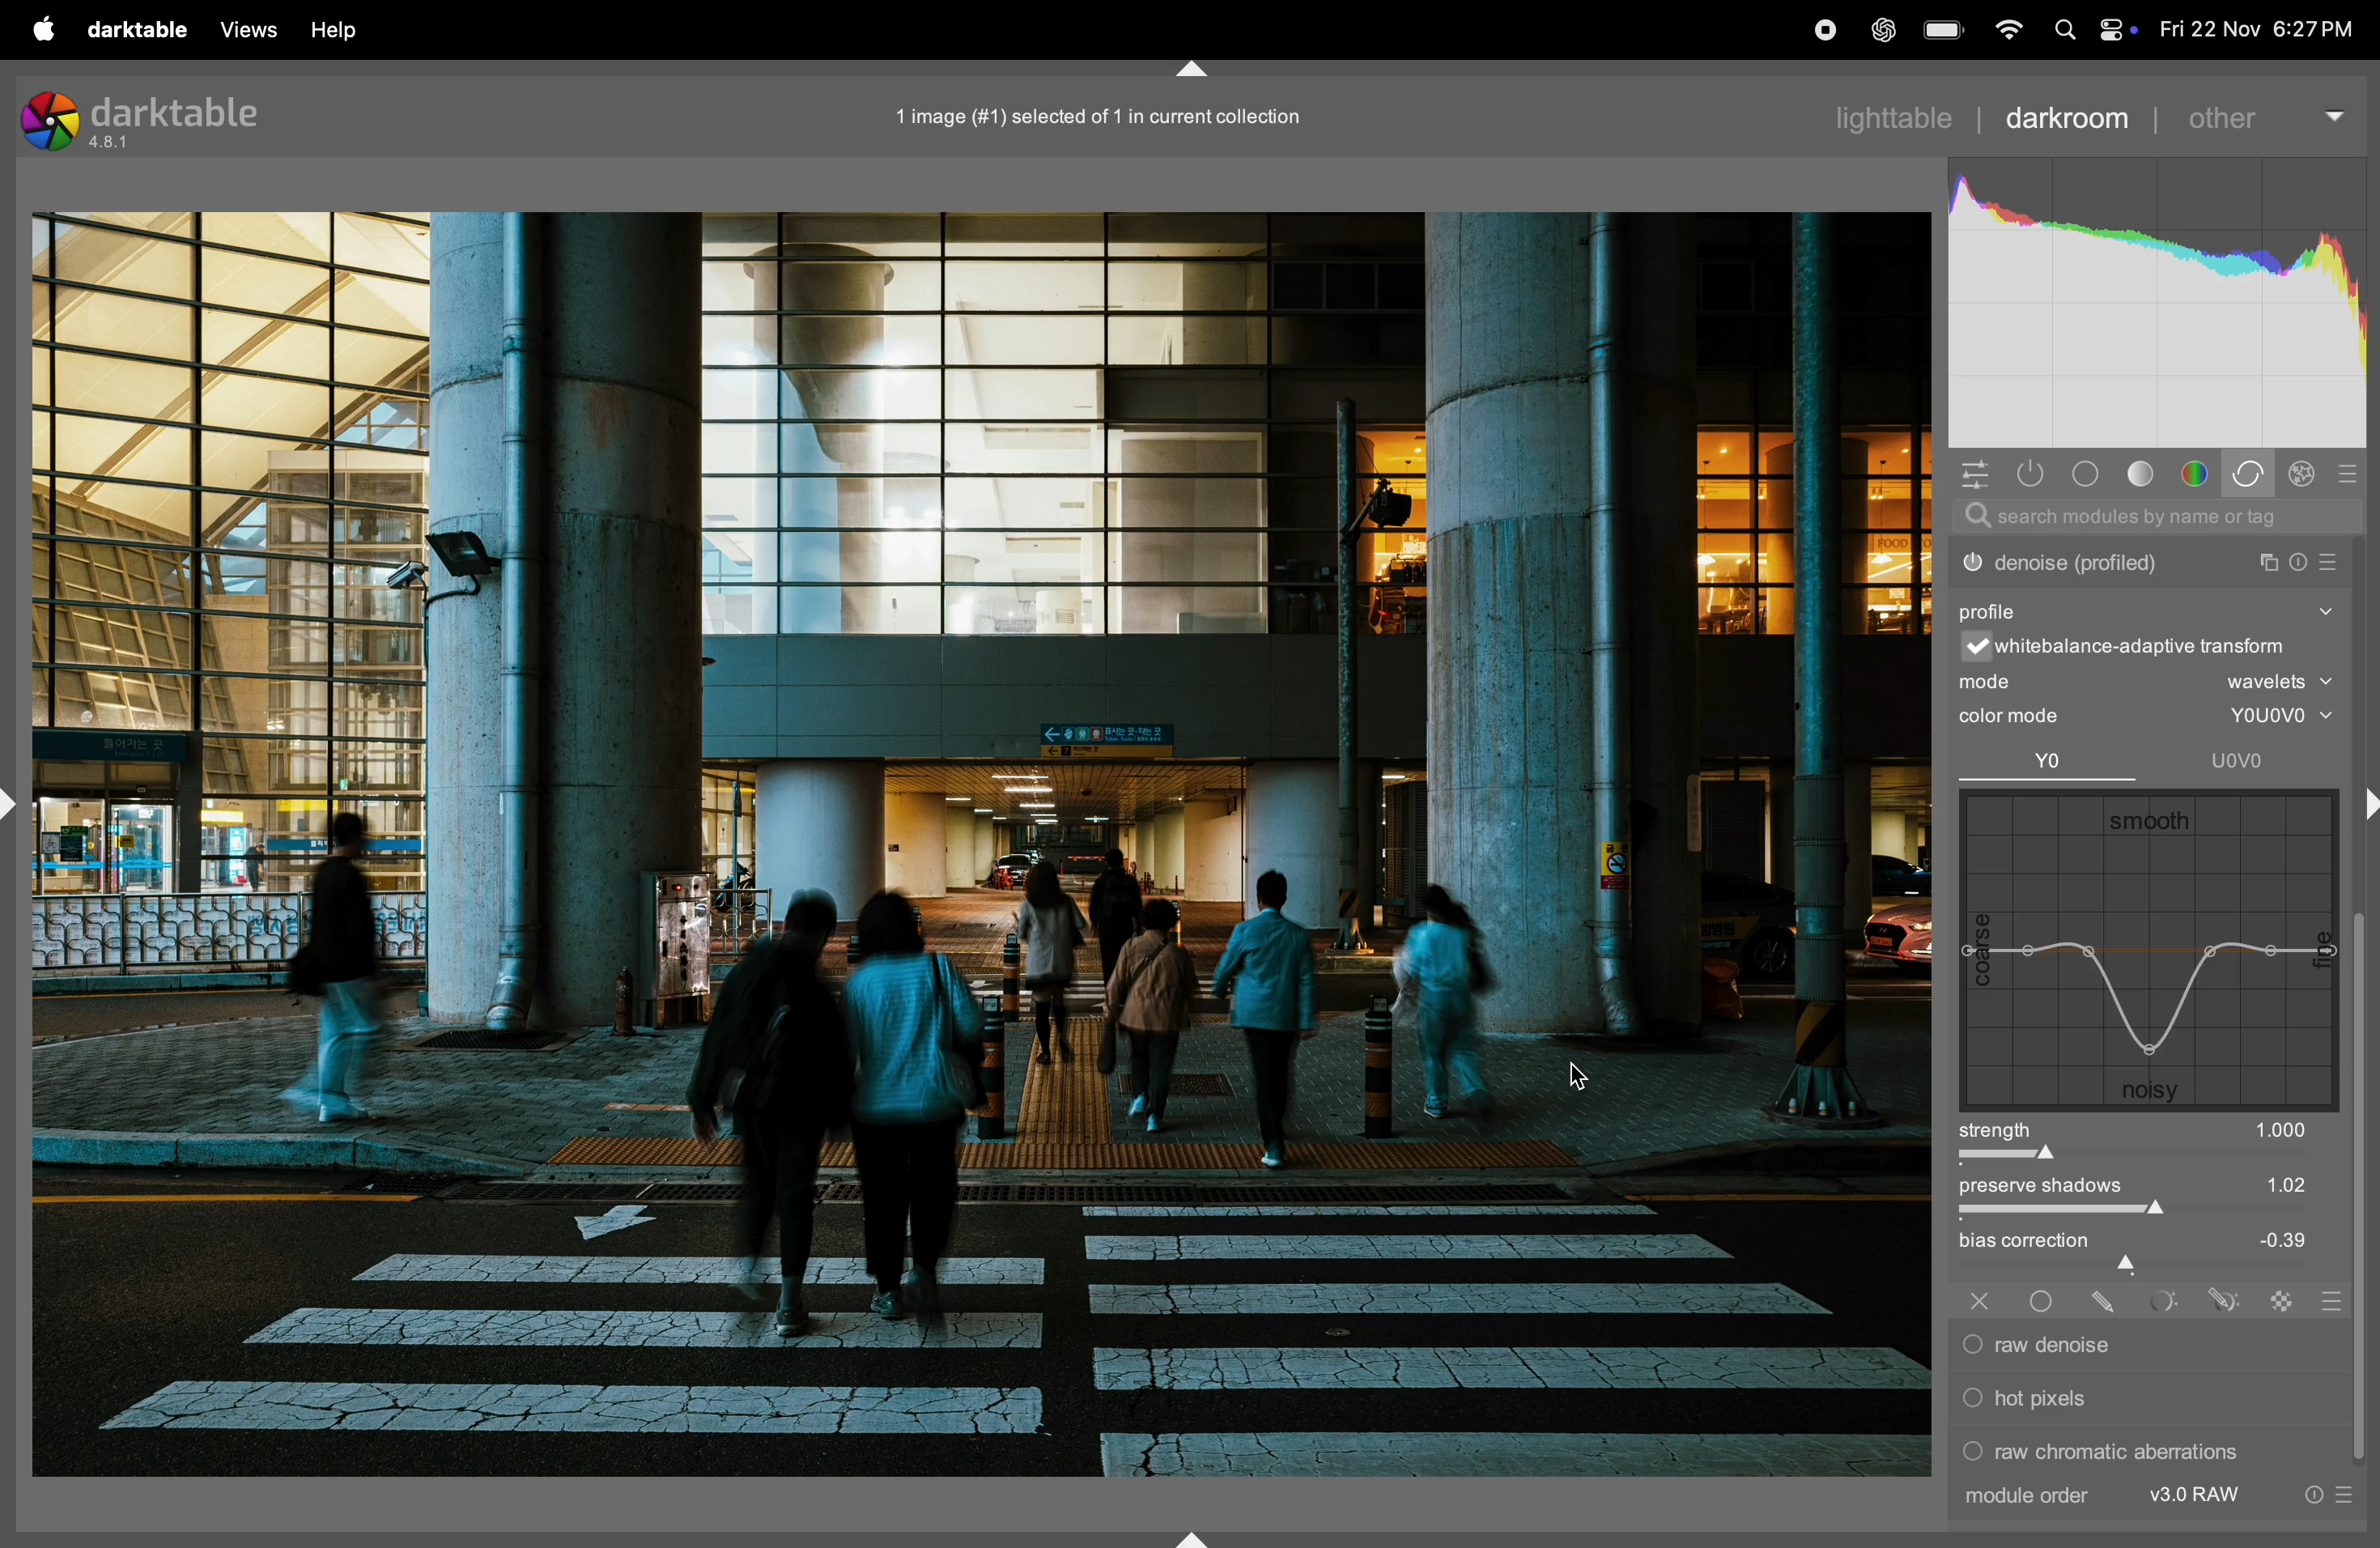  Describe the element at coordinates (2260, 115) in the screenshot. I see `other` at that location.